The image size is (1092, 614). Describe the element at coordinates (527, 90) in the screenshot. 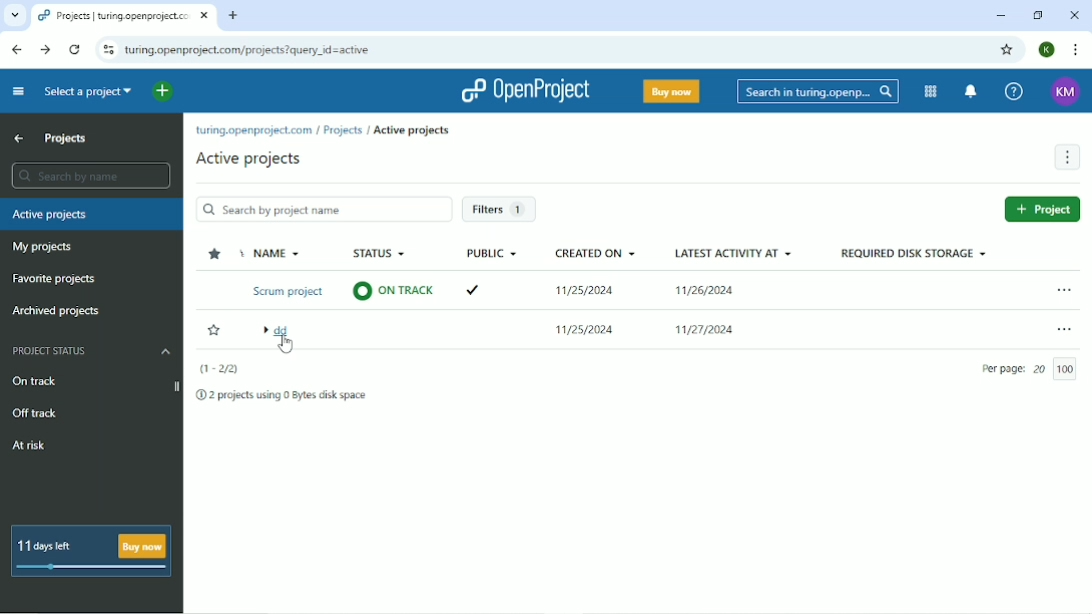

I see `OpenProject` at that location.